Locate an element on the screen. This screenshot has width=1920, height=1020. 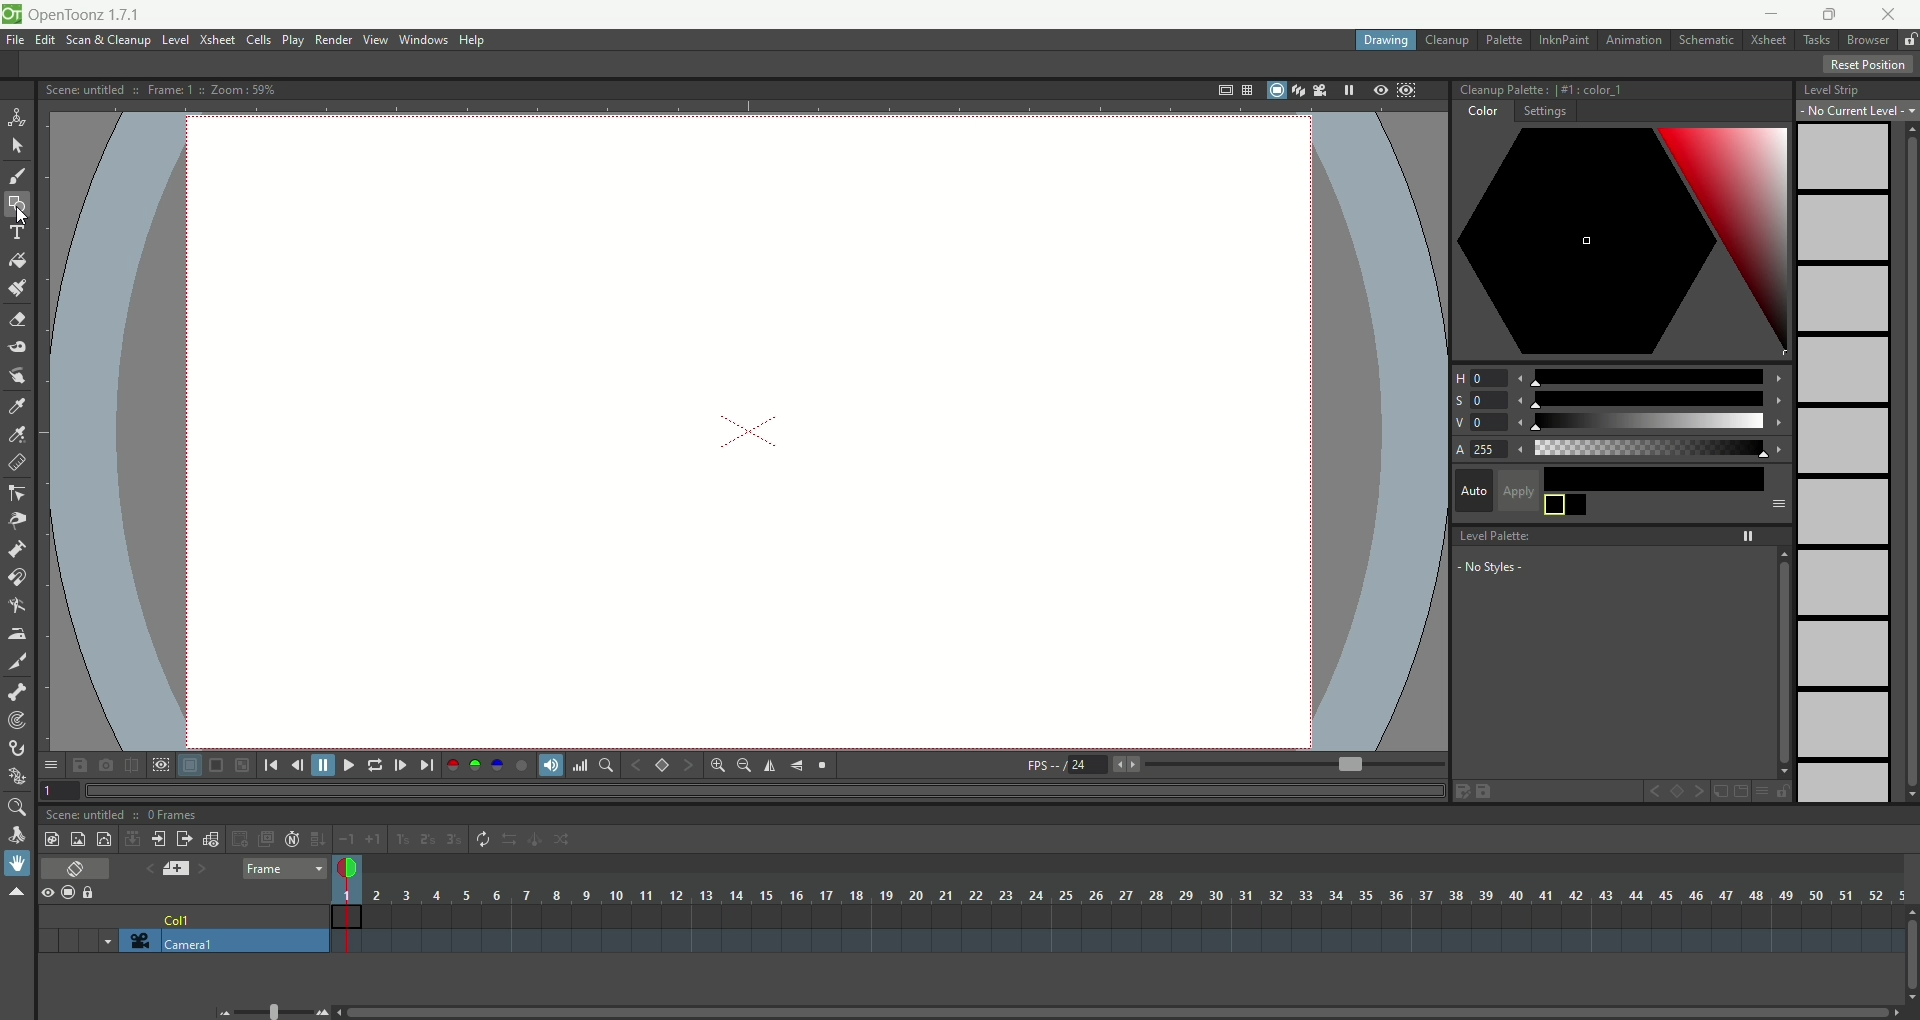
settings is located at coordinates (1544, 114).